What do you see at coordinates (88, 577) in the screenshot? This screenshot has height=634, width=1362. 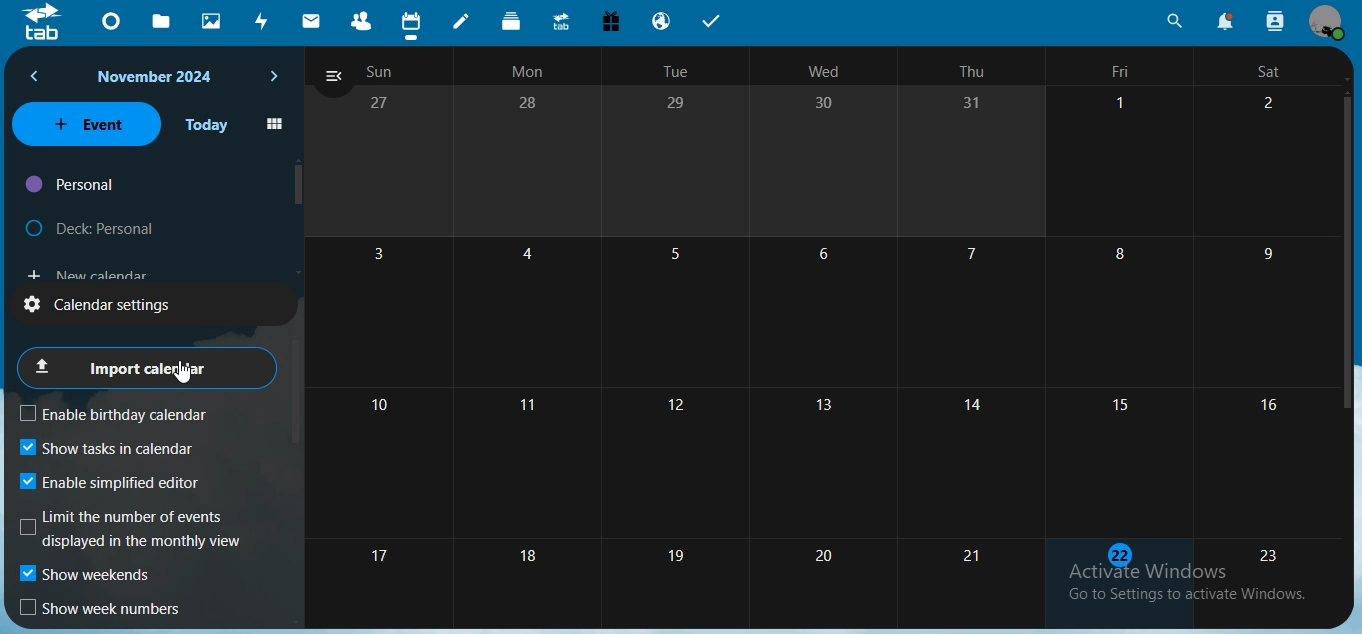 I see `show weekends` at bounding box center [88, 577].